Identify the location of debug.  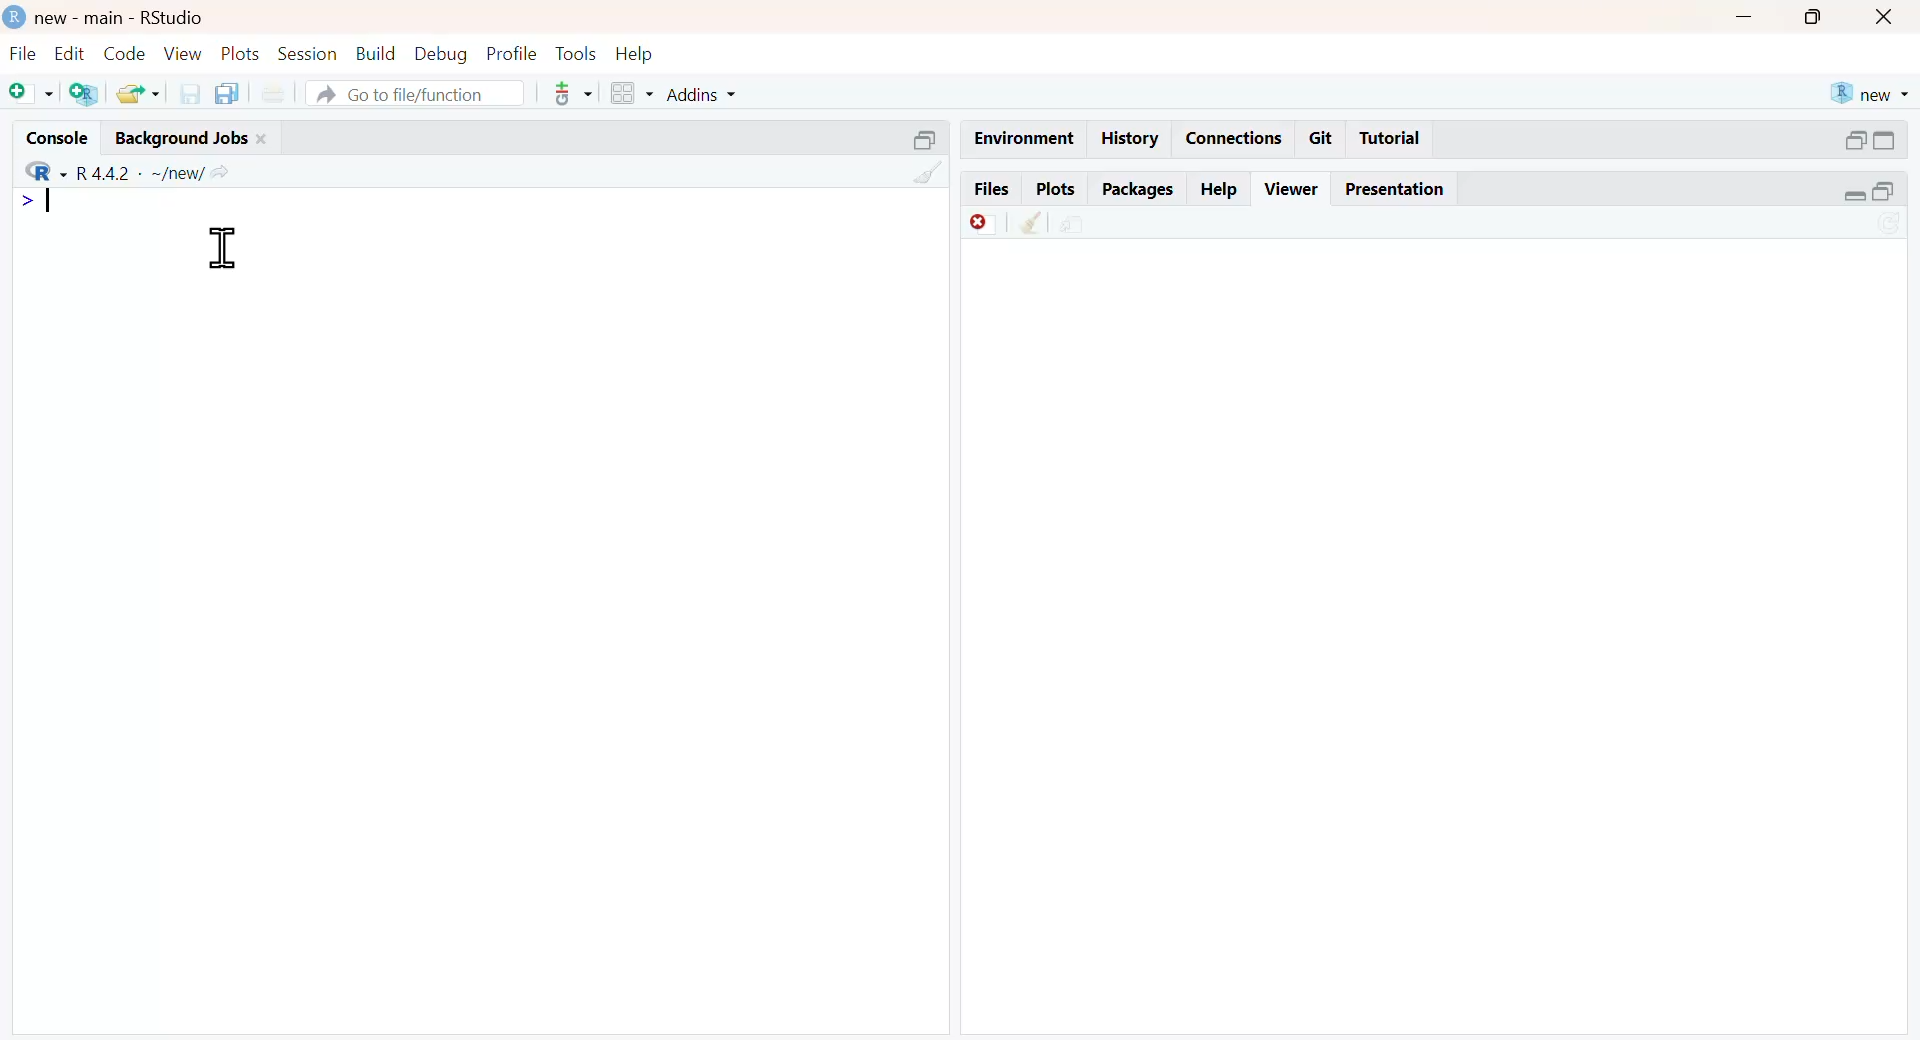
(443, 56).